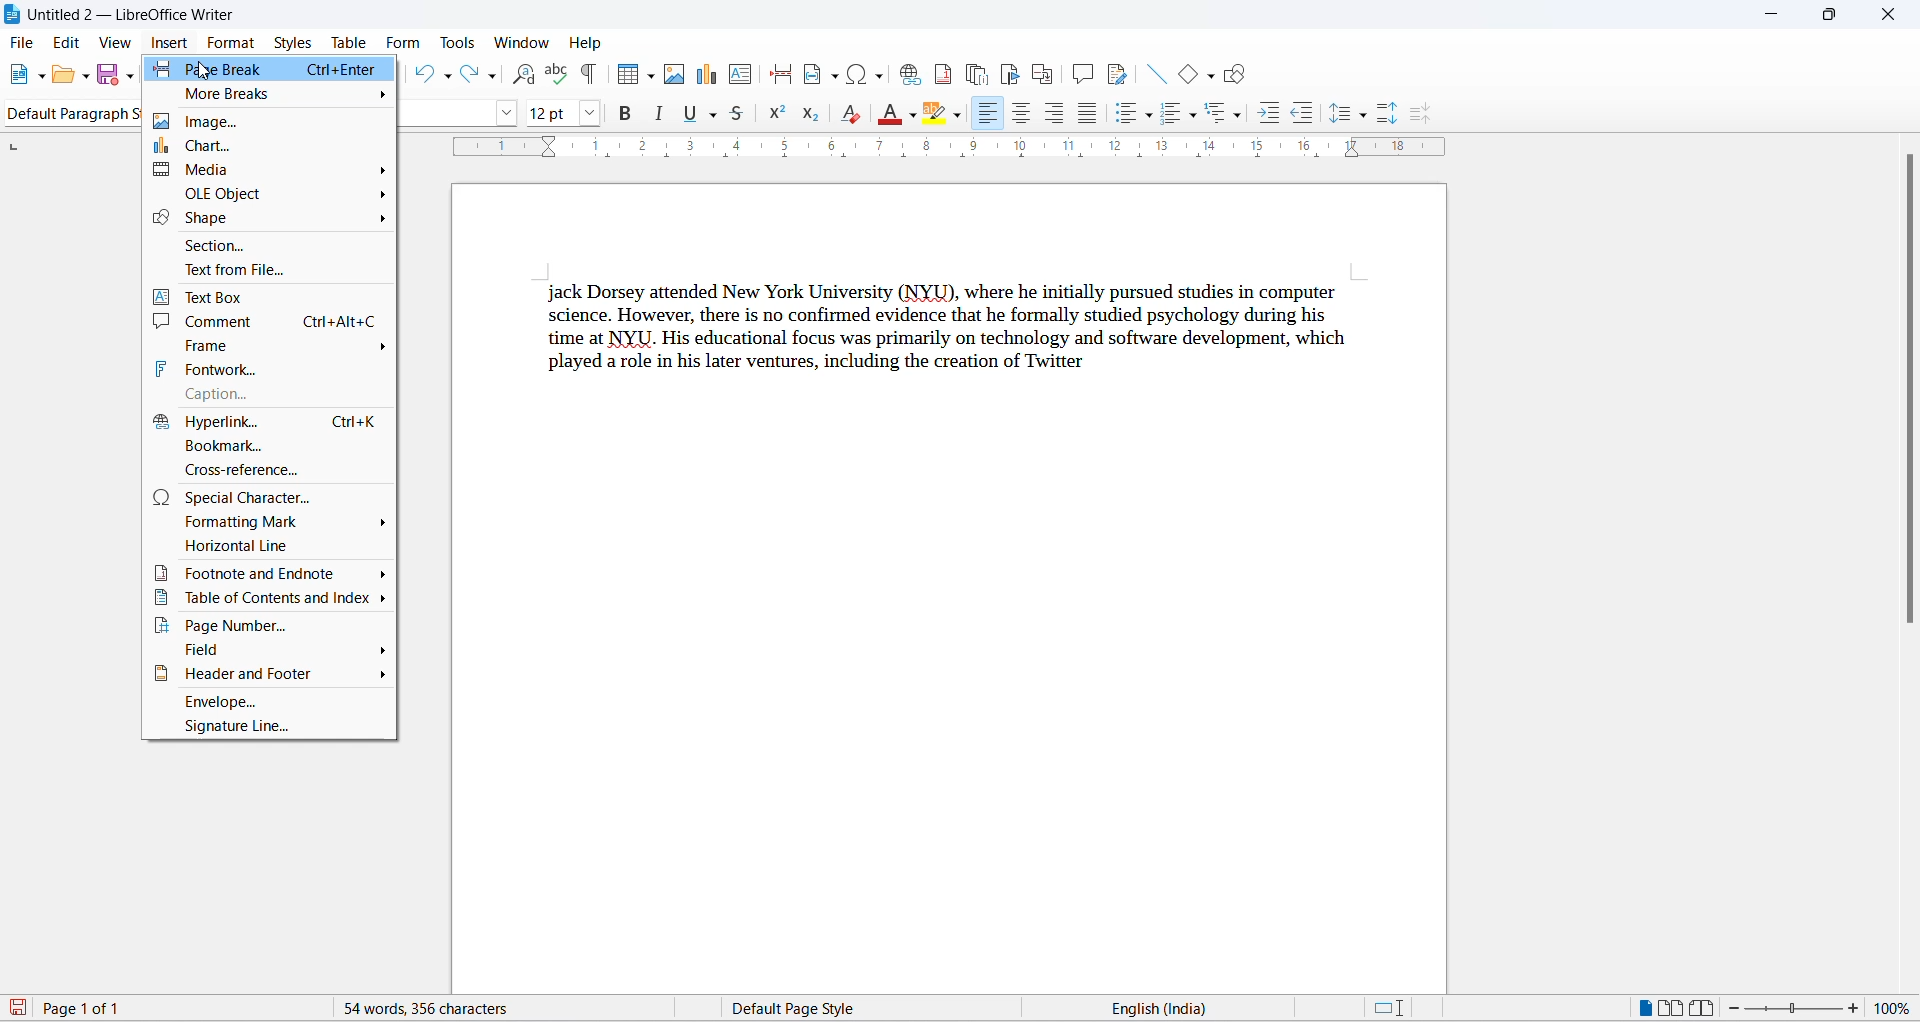  What do you see at coordinates (424, 72) in the screenshot?
I see `undo` at bounding box center [424, 72].